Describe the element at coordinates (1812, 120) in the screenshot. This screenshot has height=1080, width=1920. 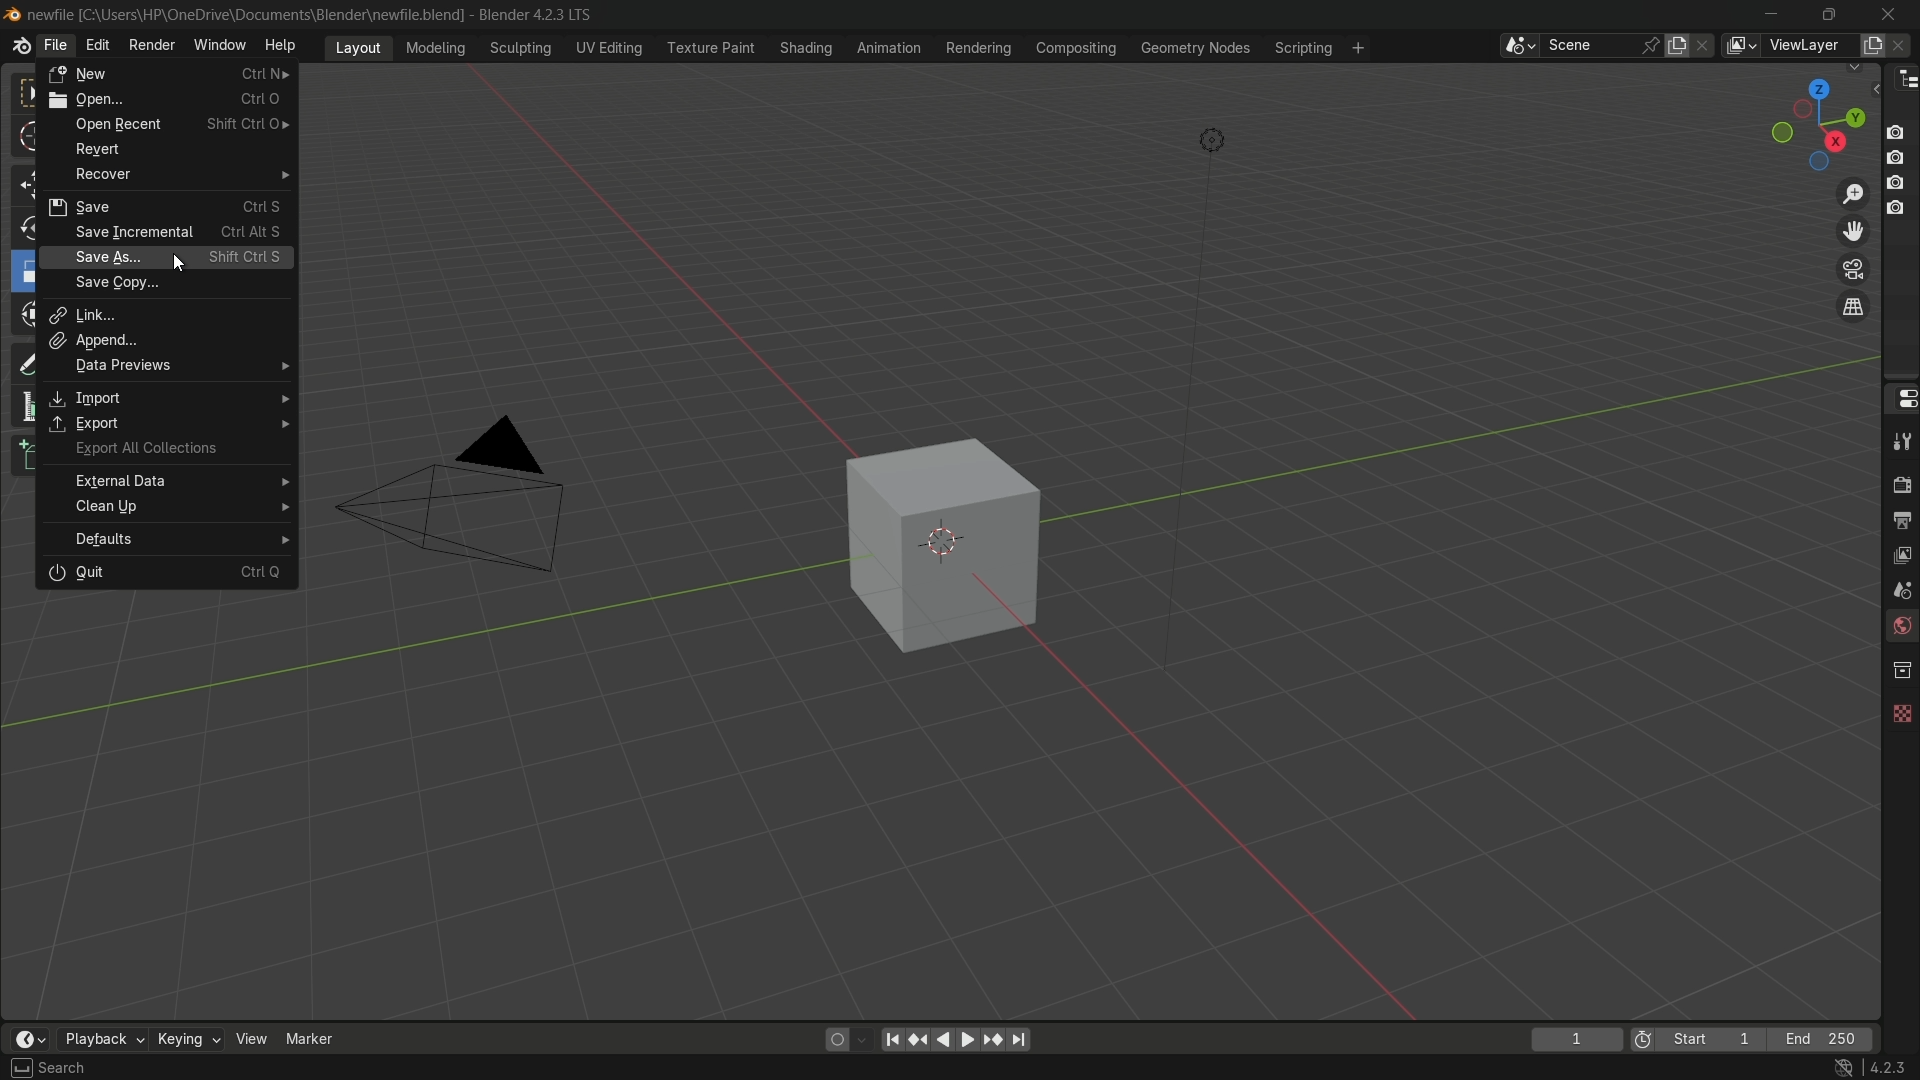
I see `preset view` at that location.